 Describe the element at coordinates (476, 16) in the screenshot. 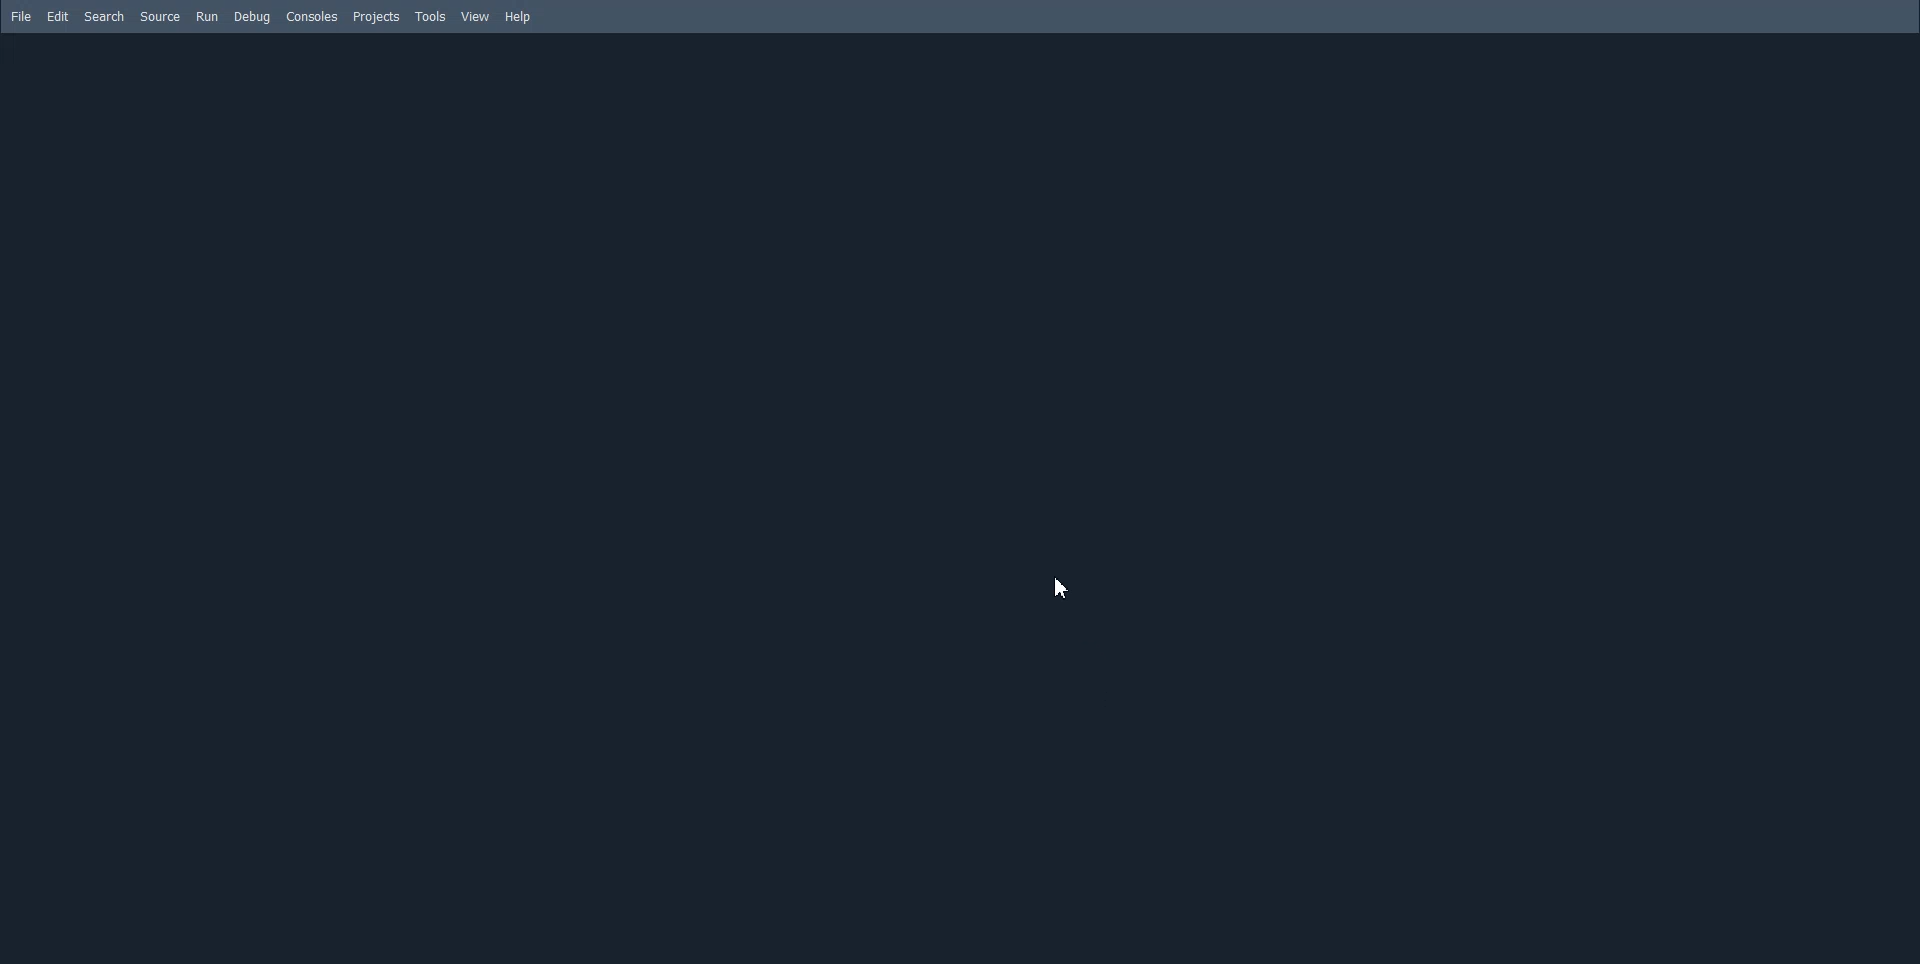

I see `View` at that location.